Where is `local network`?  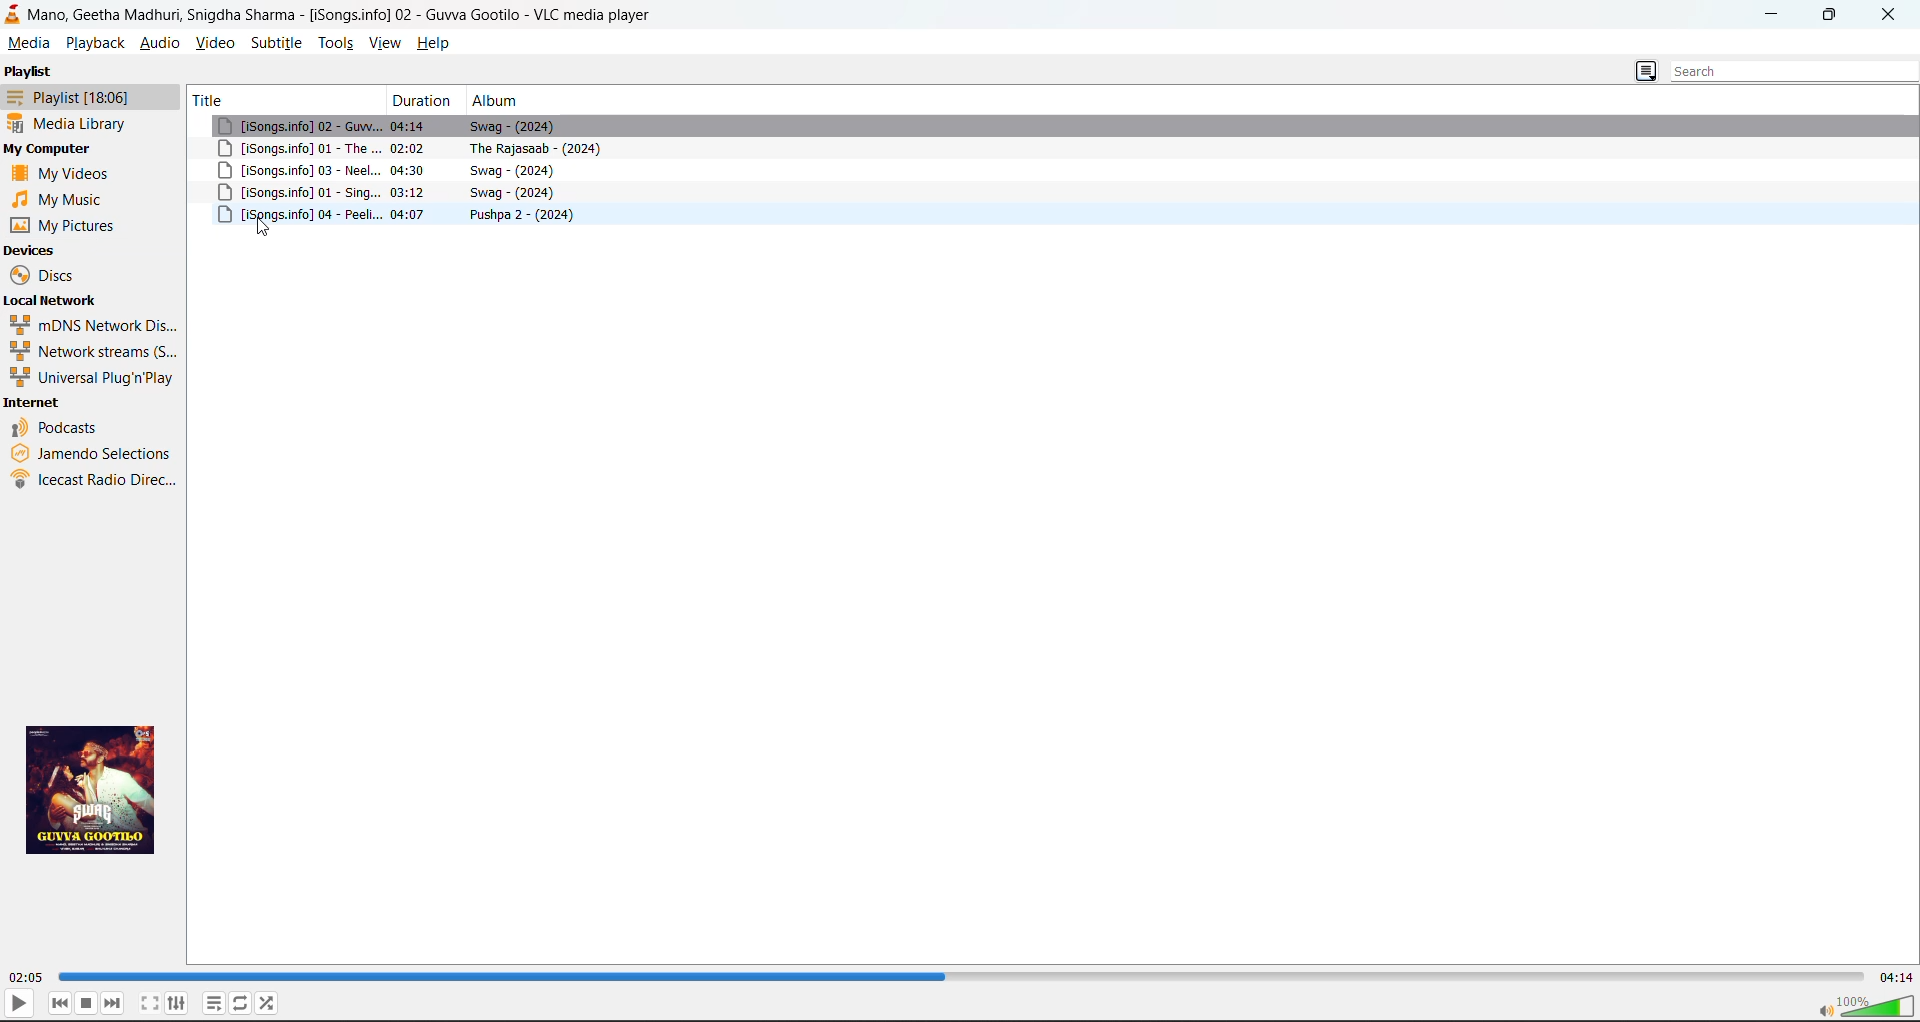
local network is located at coordinates (50, 299).